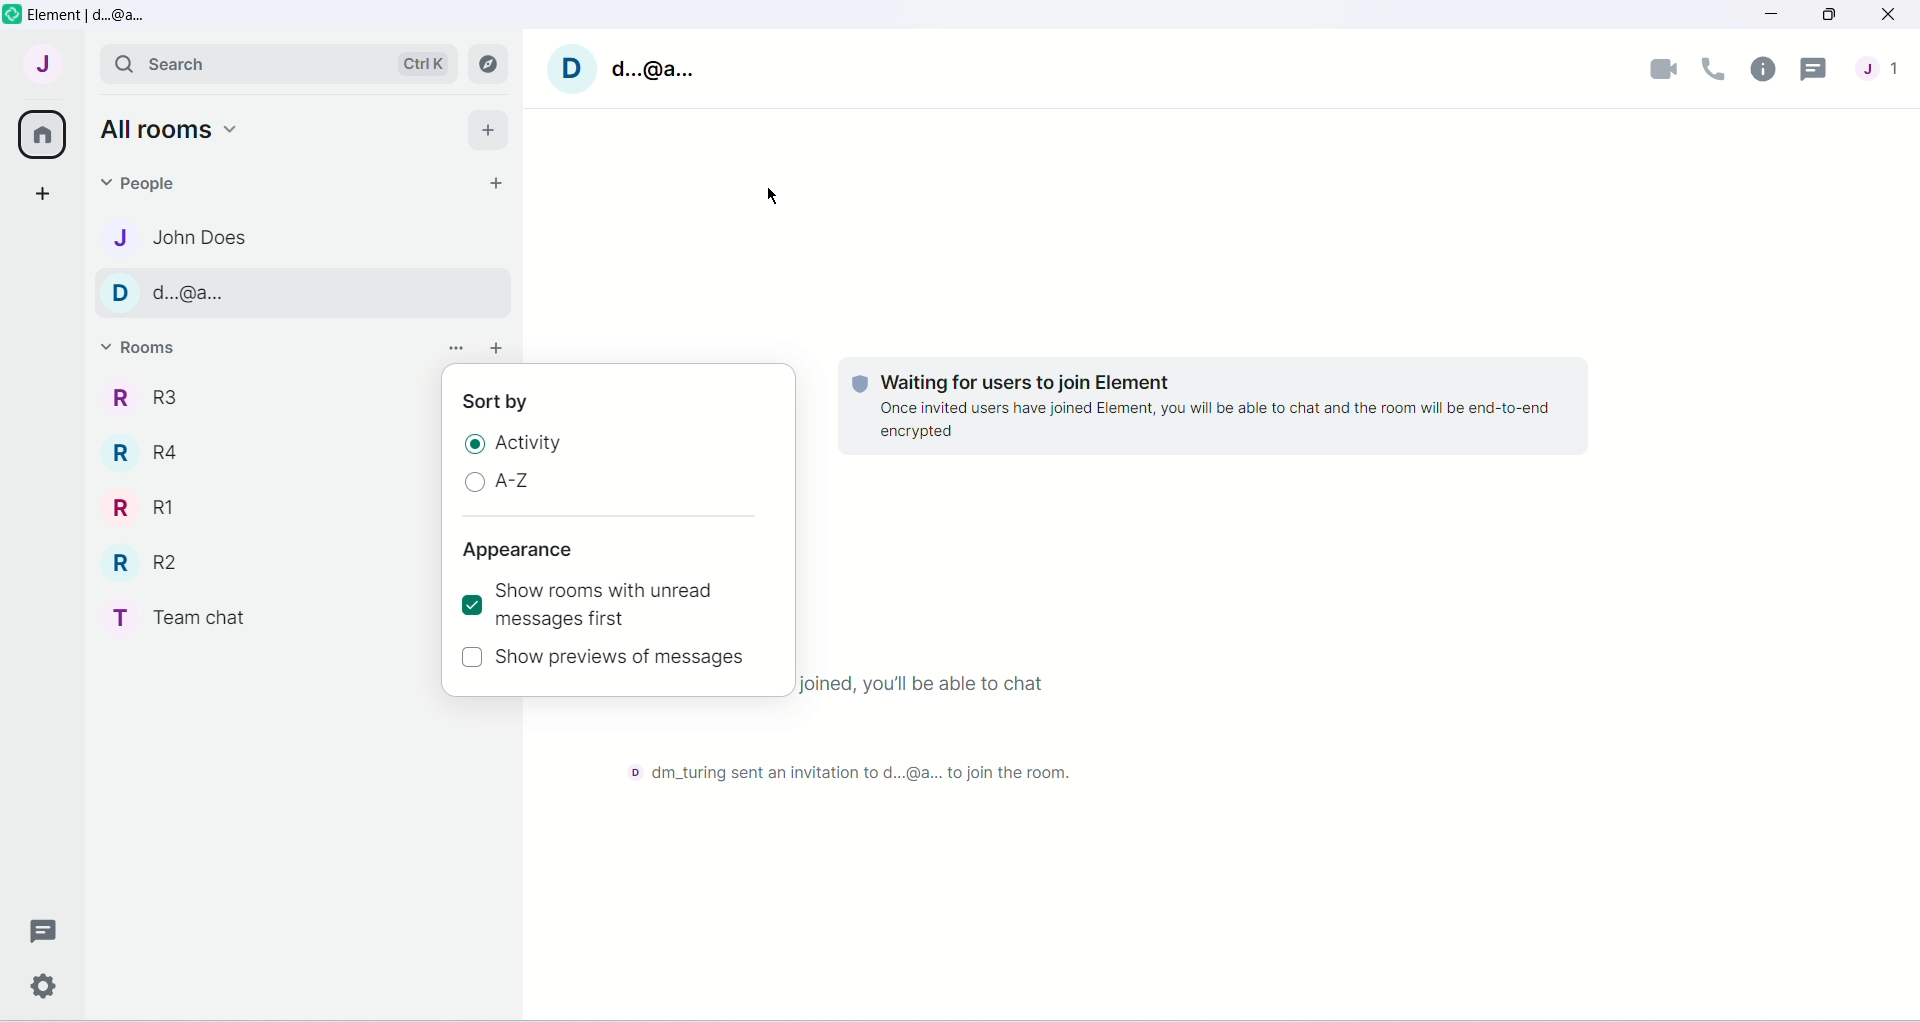  Describe the element at coordinates (473, 485) in the screenshot. I see `Radio Button unchecked` at that location.